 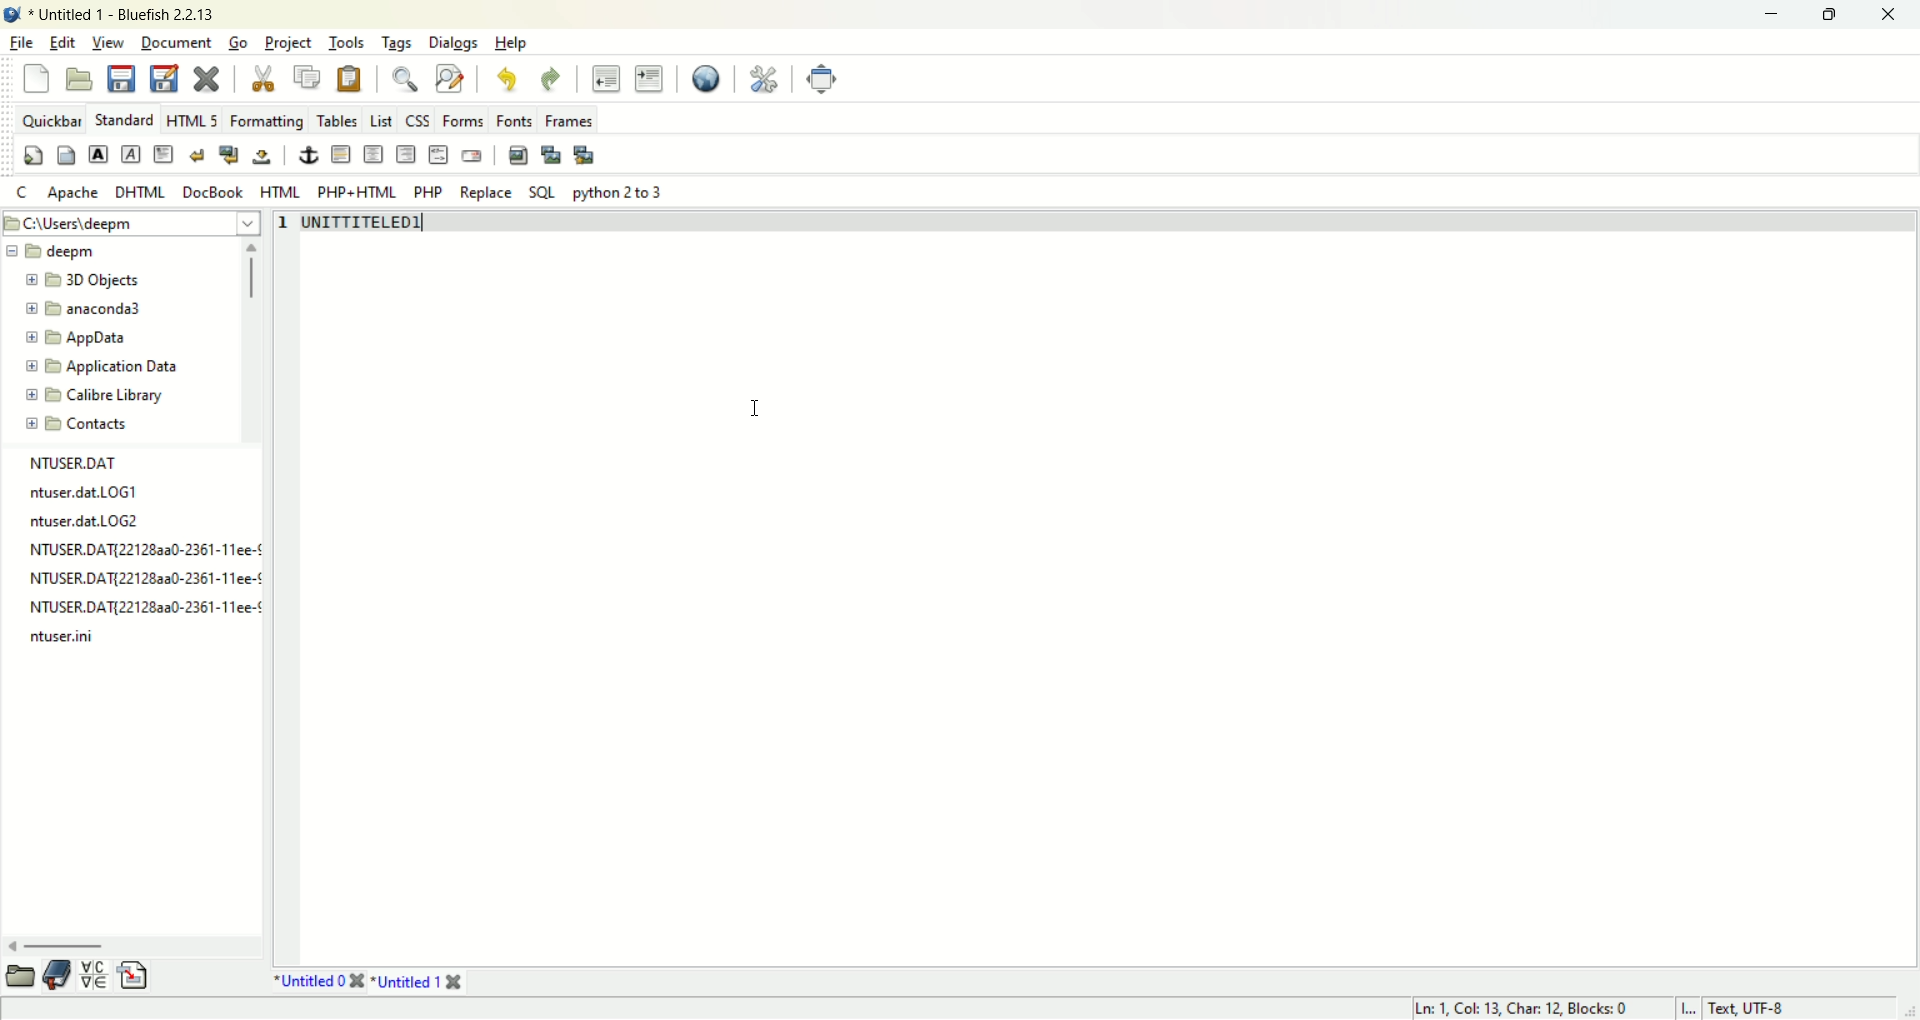 I want to click on body, so click(x=63, y=154).